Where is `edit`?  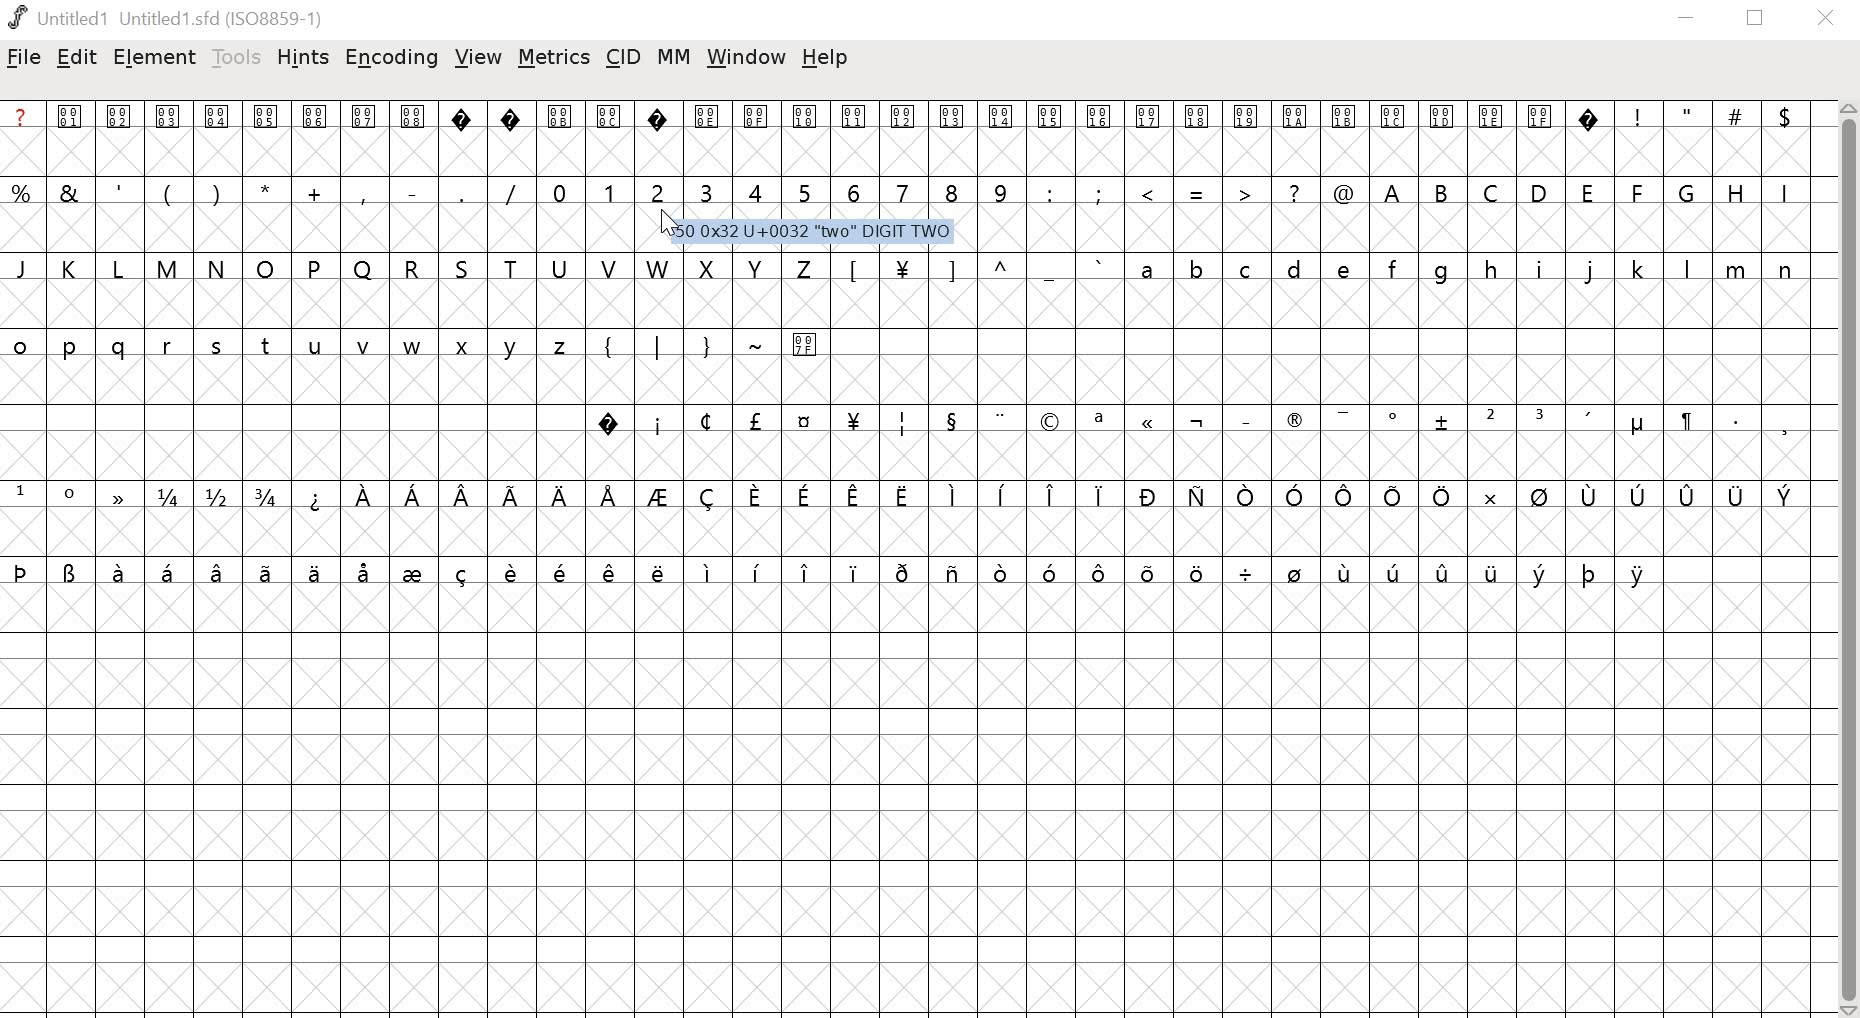 edit is located at coordinates (78, 62).